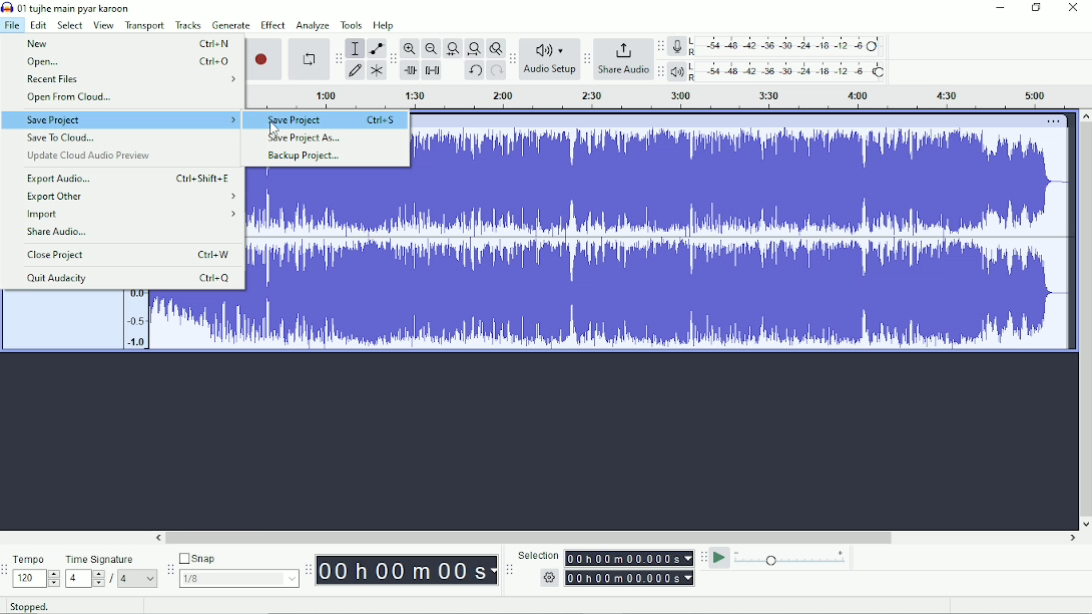 This screenshot has height=614, width=1092. I want to click on Audacity audio setup toolbar, so click(512, 58).